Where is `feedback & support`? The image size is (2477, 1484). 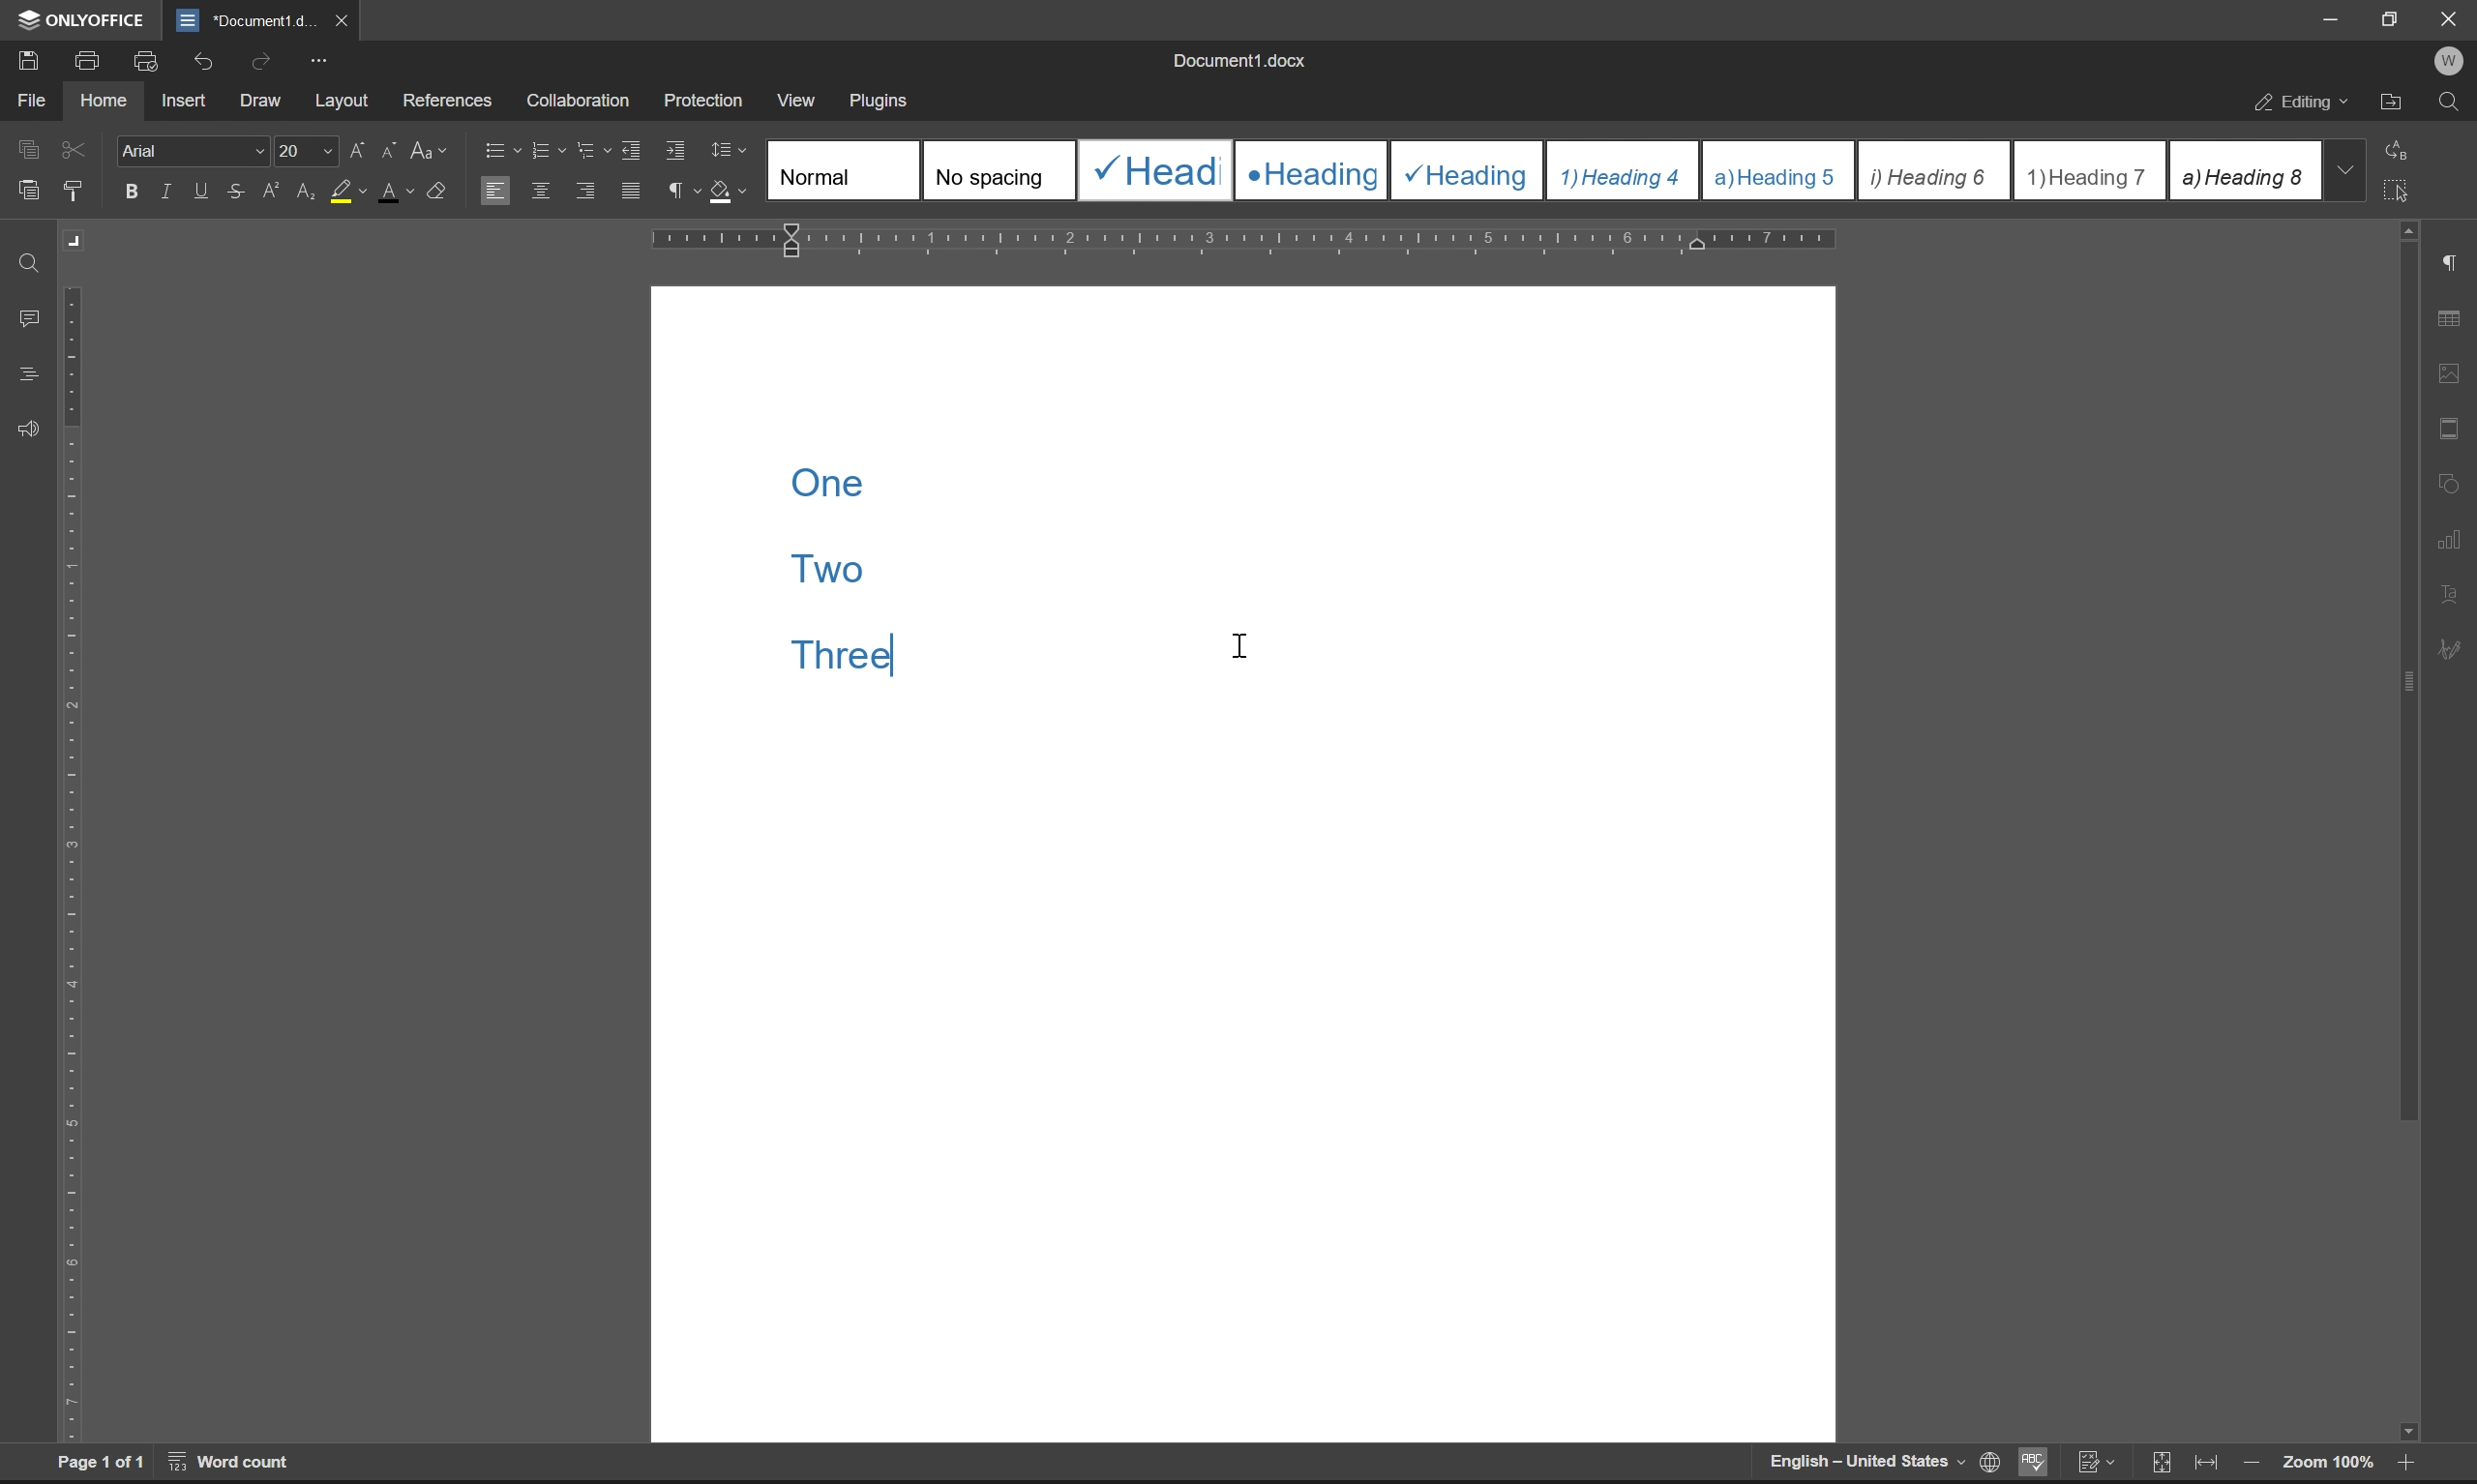
feedback & support is located at coordinates (30, 431).